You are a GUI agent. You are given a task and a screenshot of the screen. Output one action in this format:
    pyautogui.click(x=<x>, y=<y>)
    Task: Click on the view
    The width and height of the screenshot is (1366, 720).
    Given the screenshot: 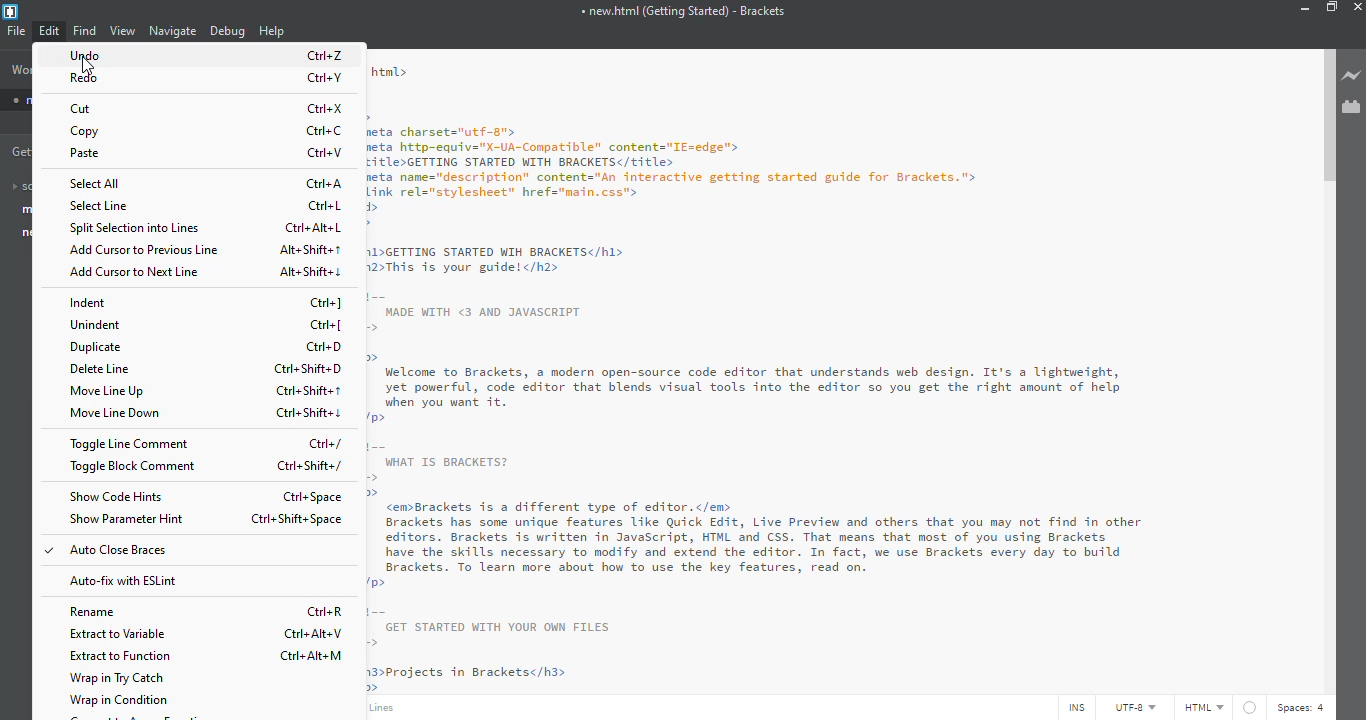 What is the action you would take?
    pyautogui.click(x=123, y=30)
    